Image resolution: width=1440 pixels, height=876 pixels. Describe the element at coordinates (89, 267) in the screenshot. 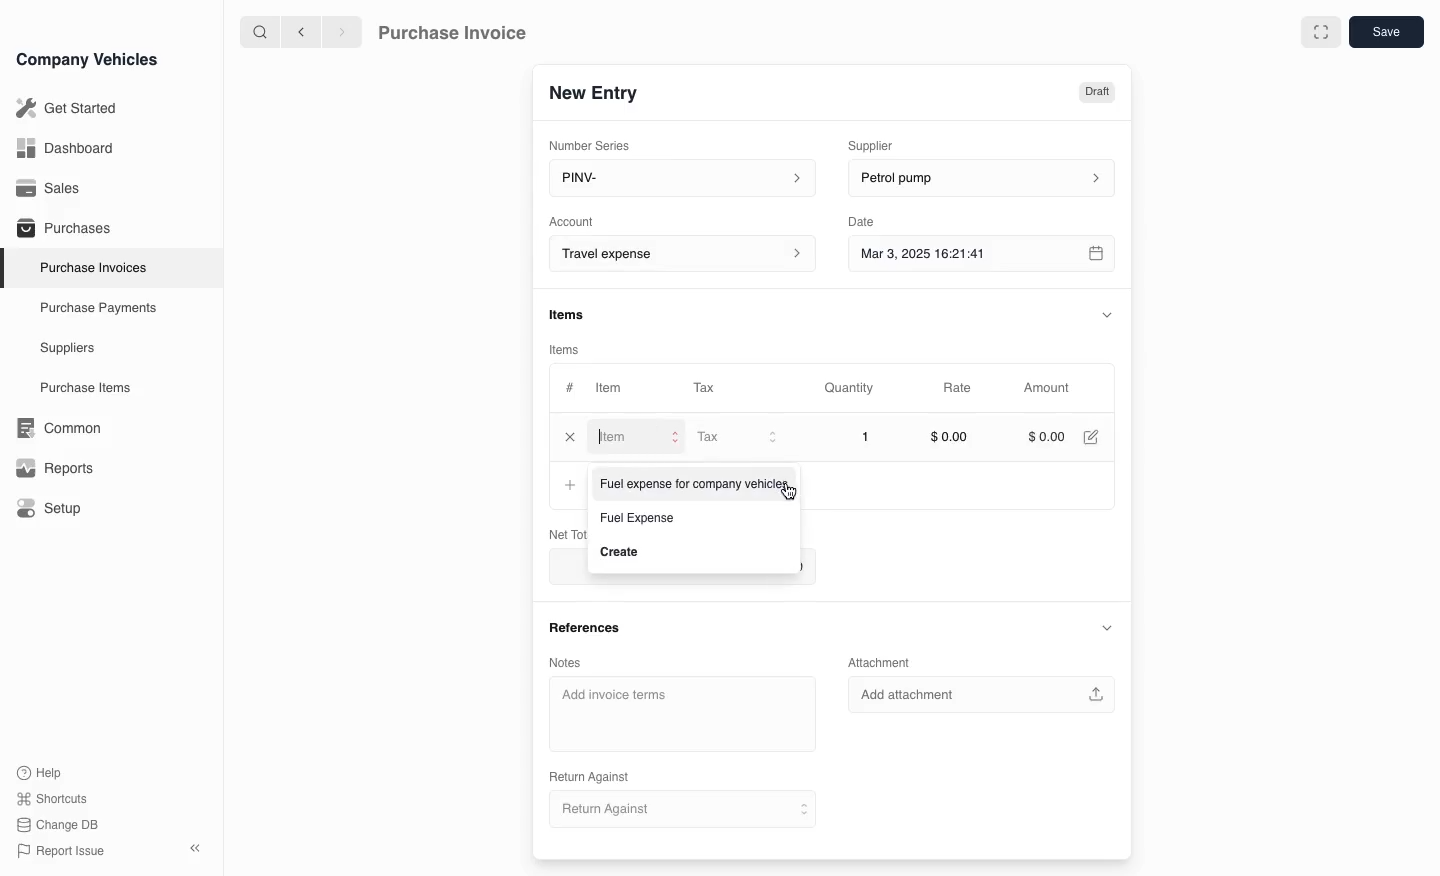

I see `Purchase Invoices` at that location.